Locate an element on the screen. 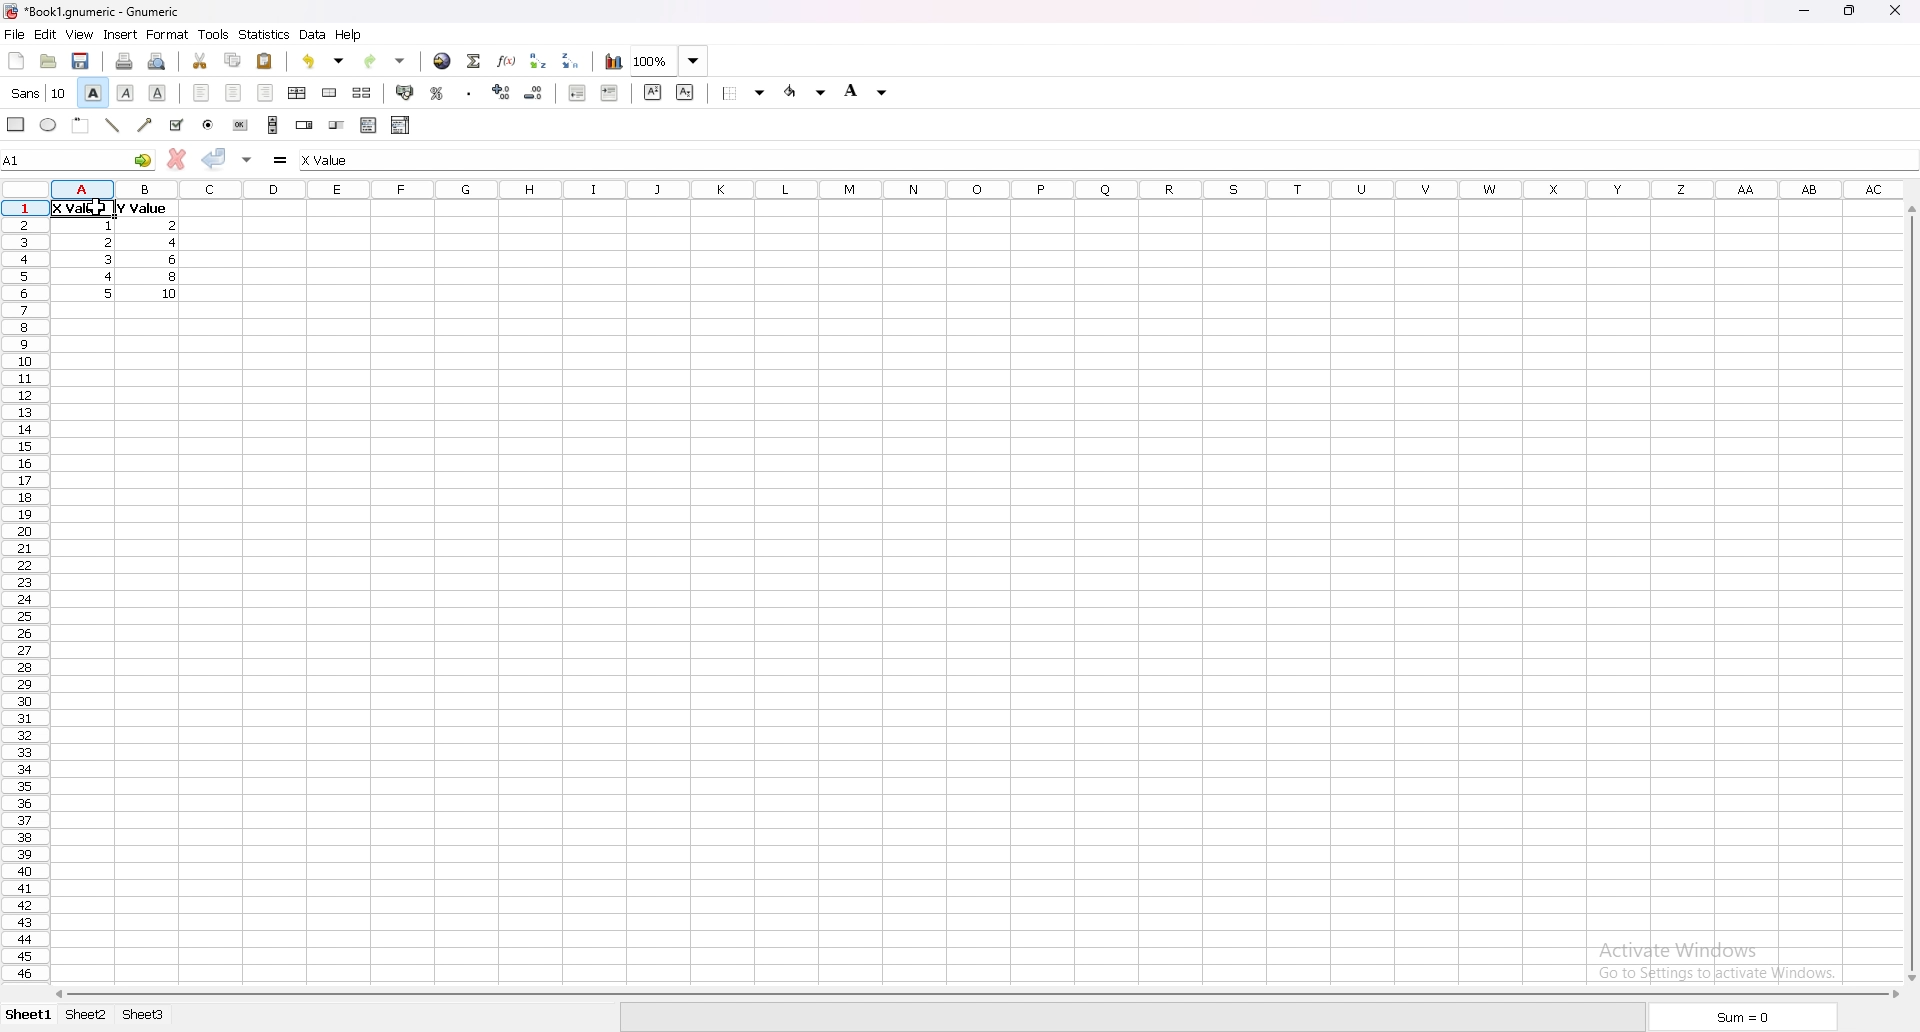  copy is located at coordinates (233, 60).